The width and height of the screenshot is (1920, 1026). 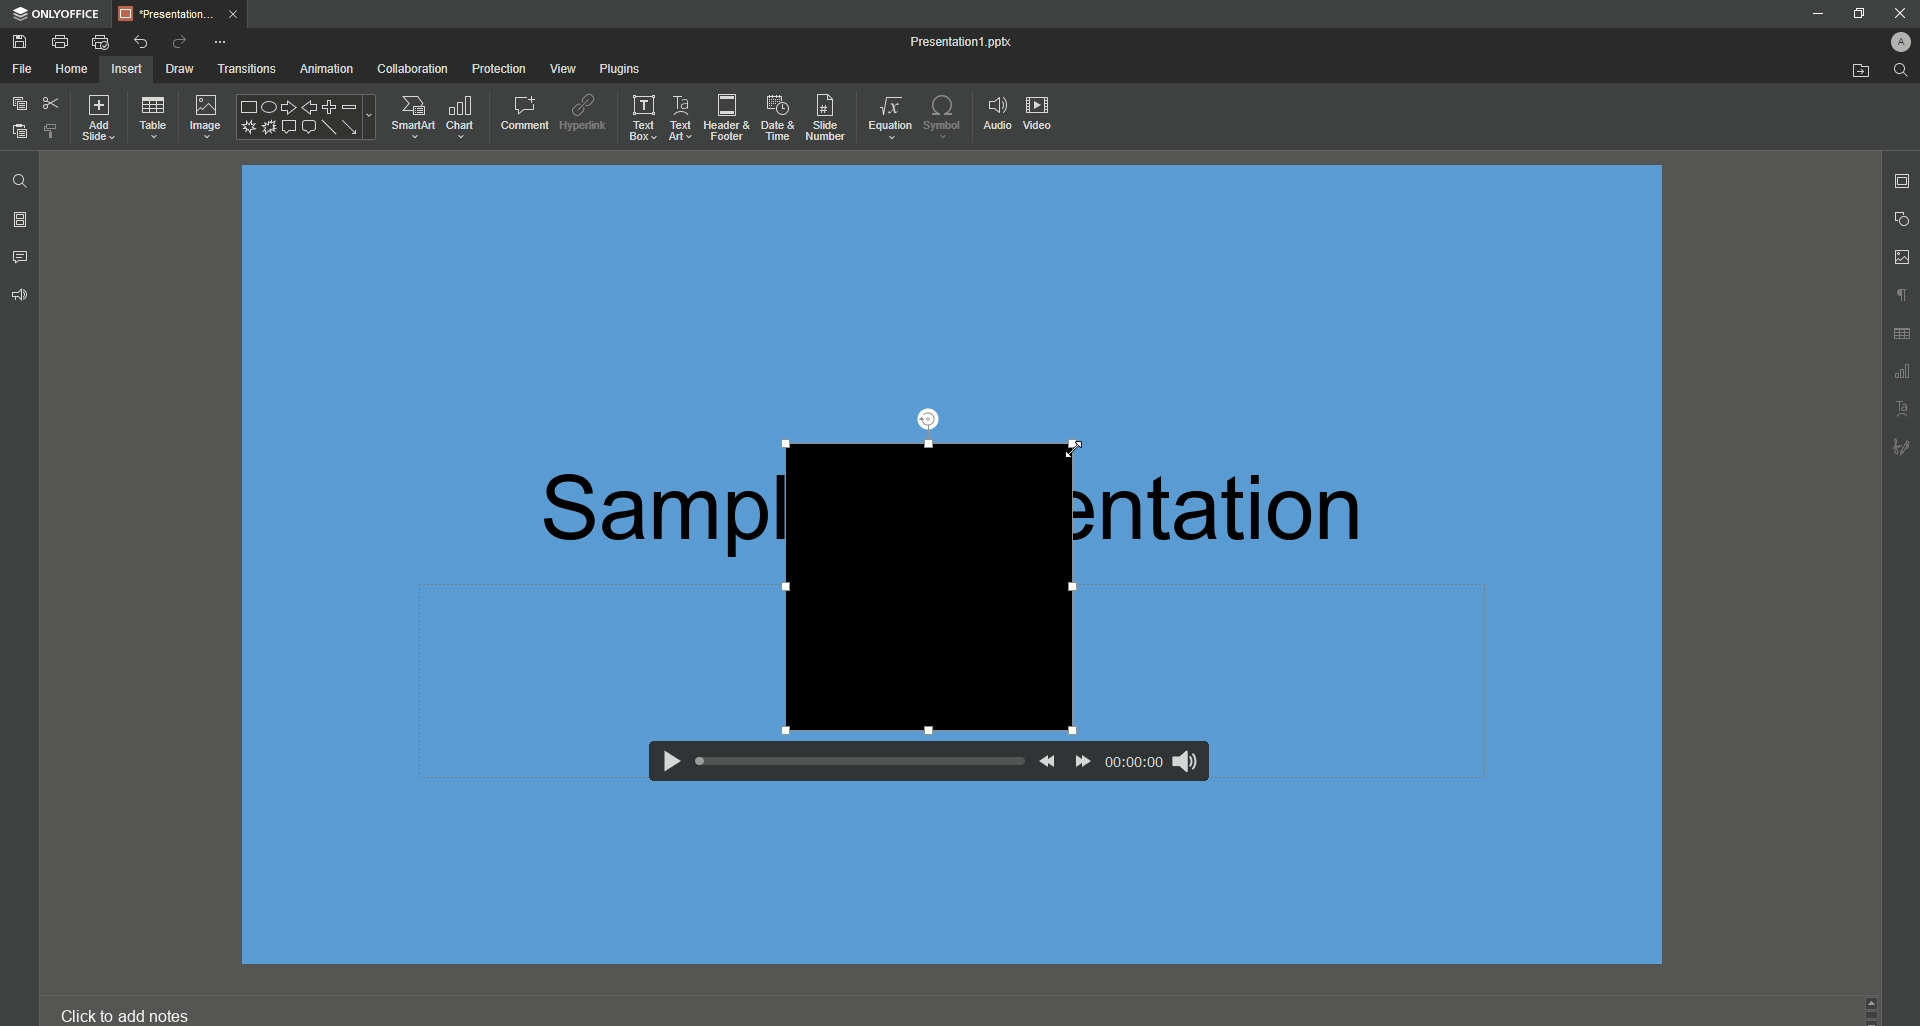 What do you see at coordinates (325, 70) in the screenshot?
I see `Animation` at bounding box center [325, 70].